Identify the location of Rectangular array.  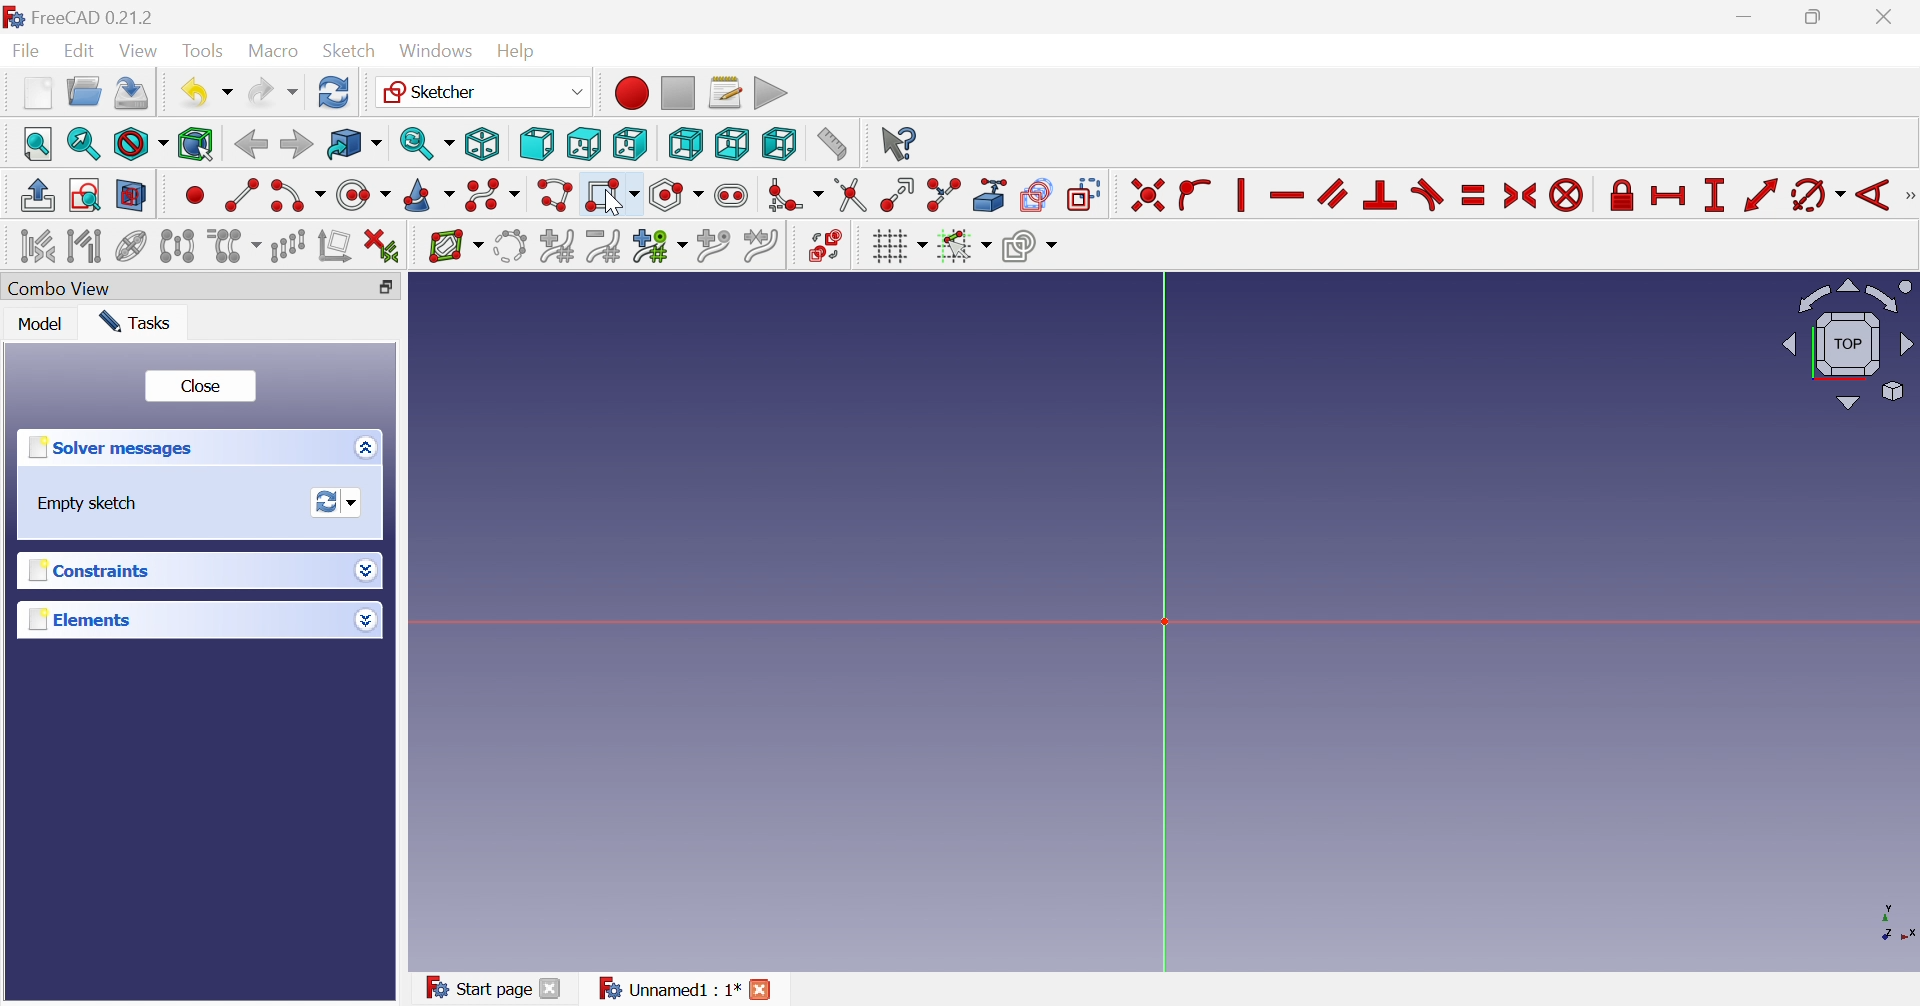
(288, 246).